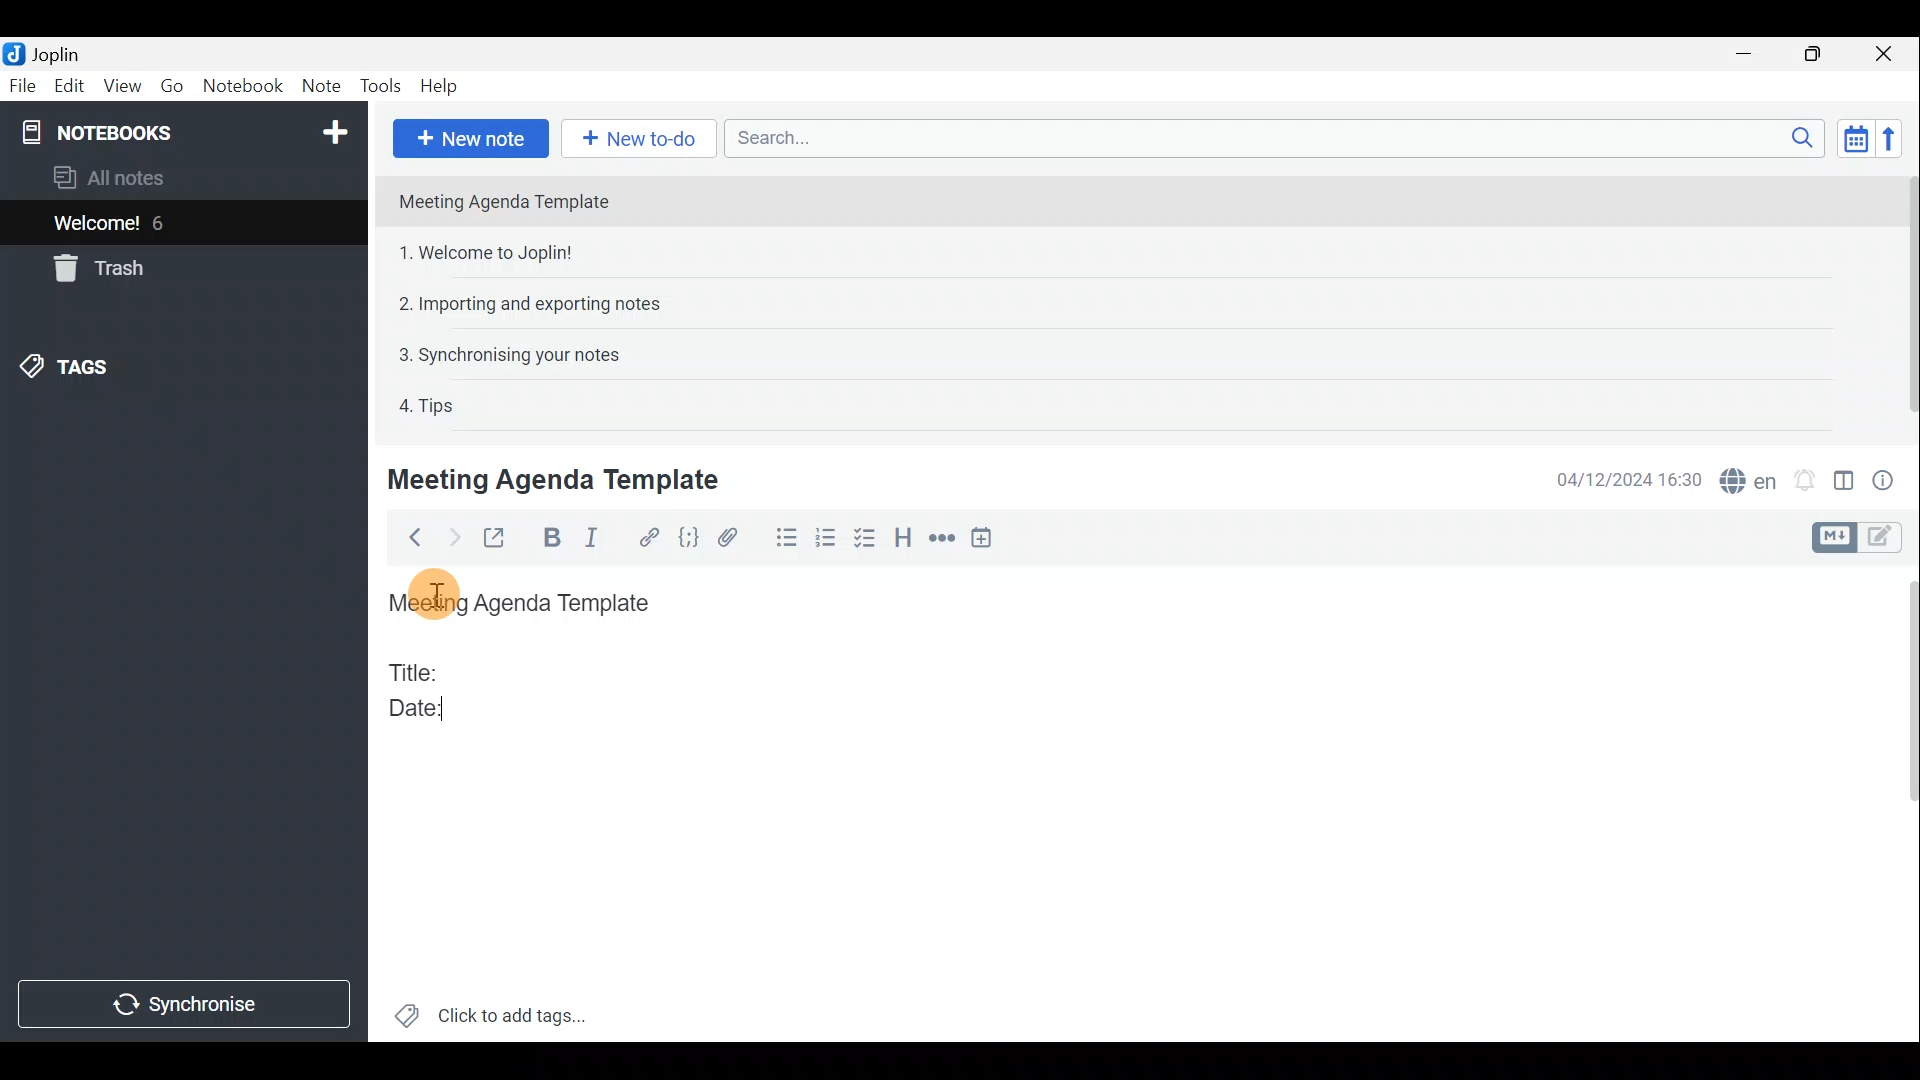 The image size is (1920, 1080). I want to click on Close, so click(1885, 55).